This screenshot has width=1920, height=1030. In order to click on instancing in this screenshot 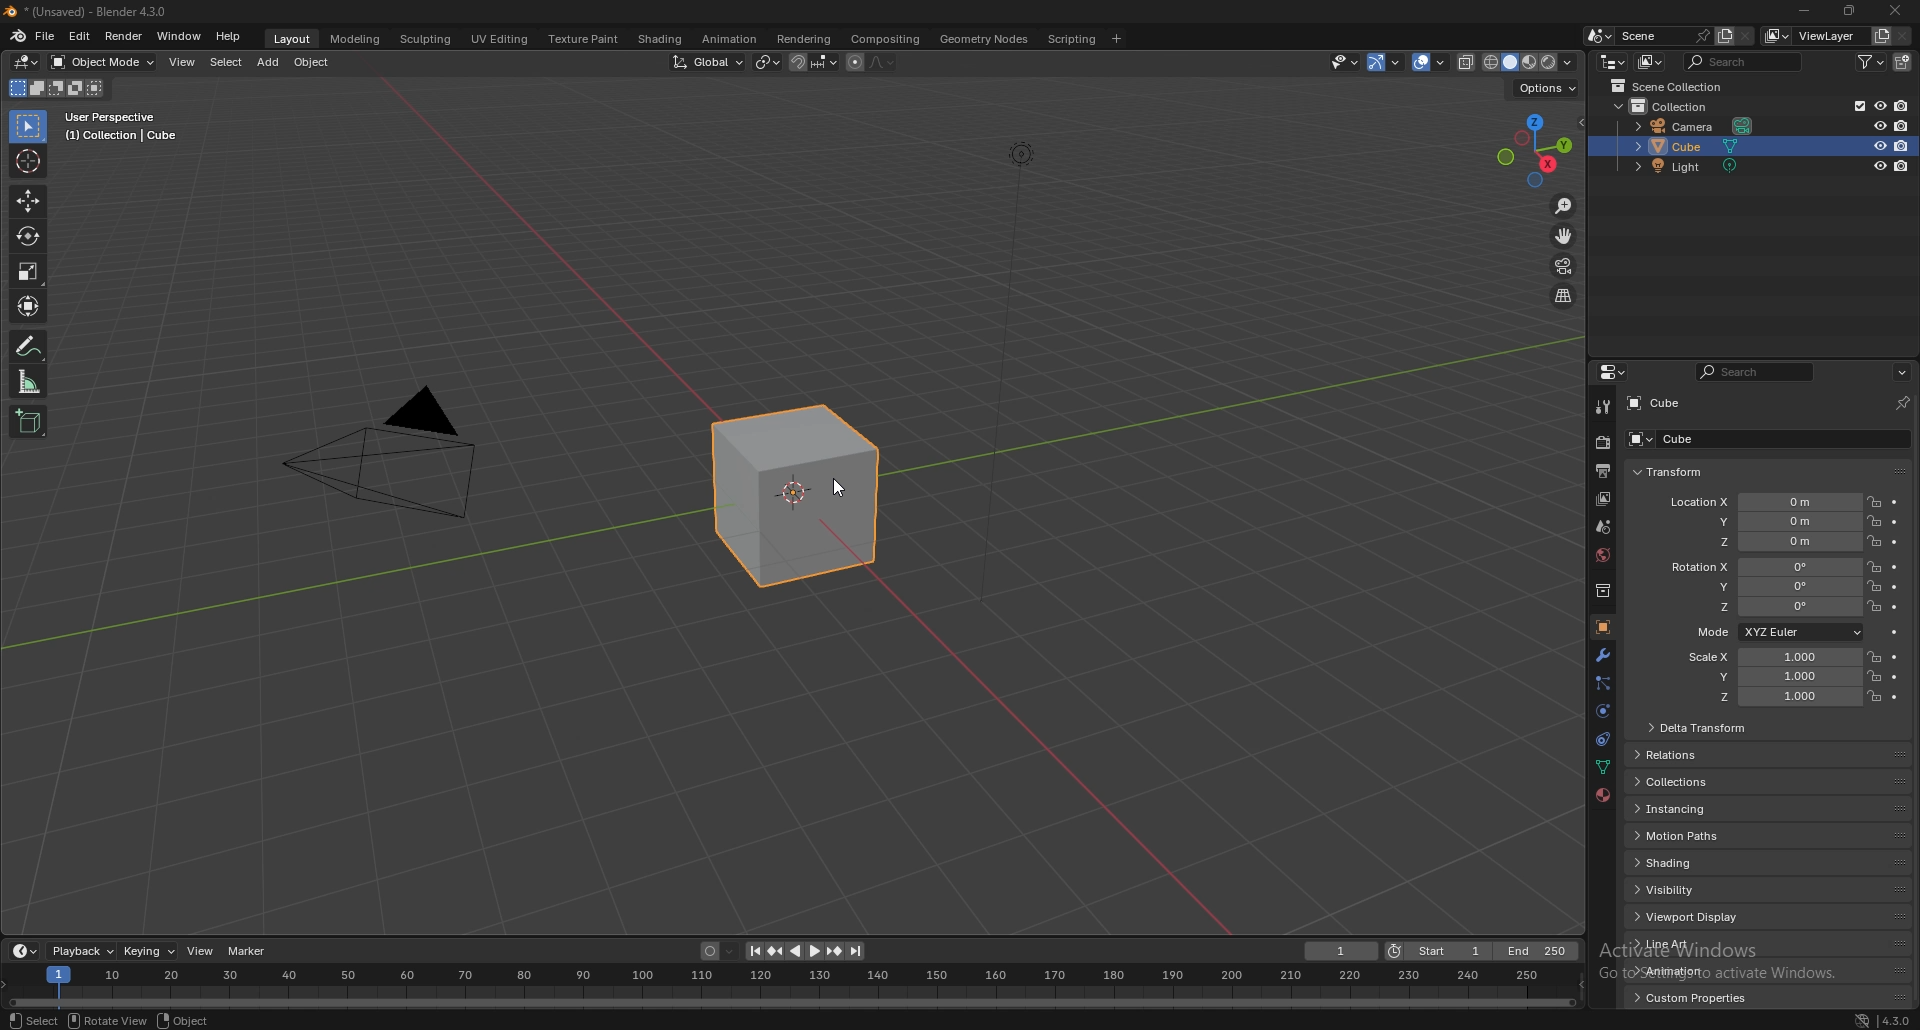, I will do `click(1698, 808)`.